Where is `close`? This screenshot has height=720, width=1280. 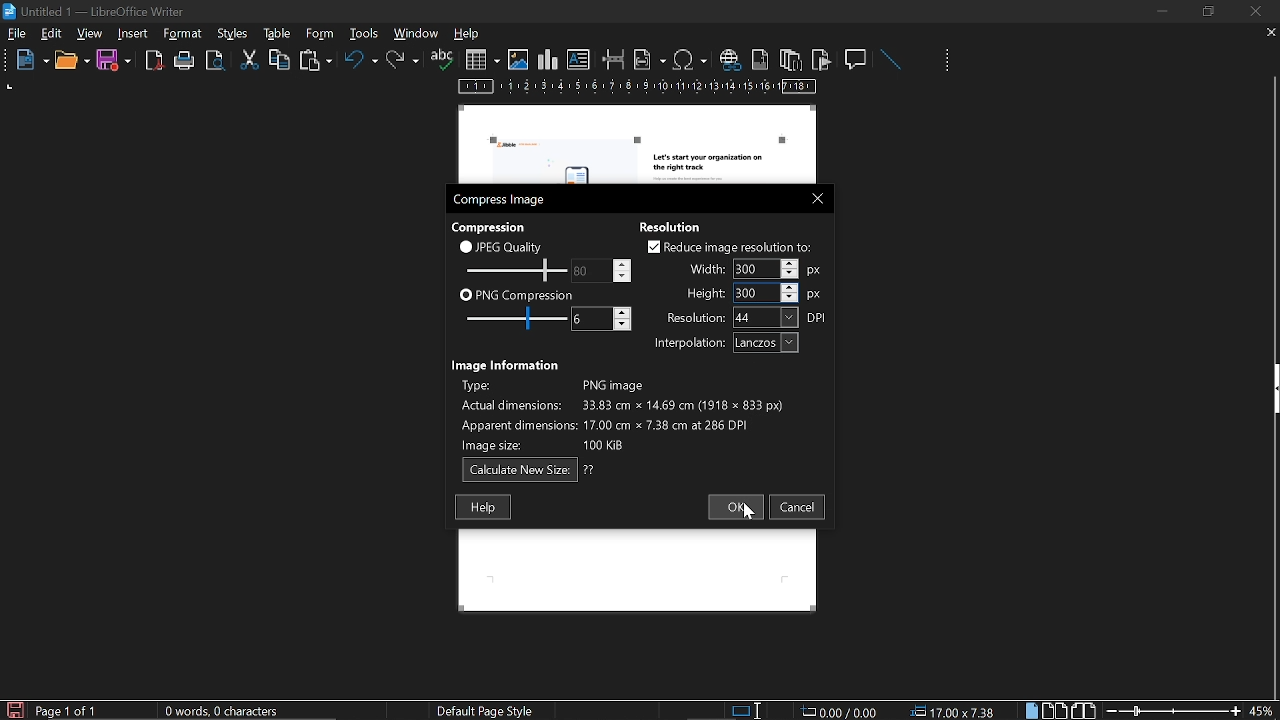
close is located at coordinates (813, 197).